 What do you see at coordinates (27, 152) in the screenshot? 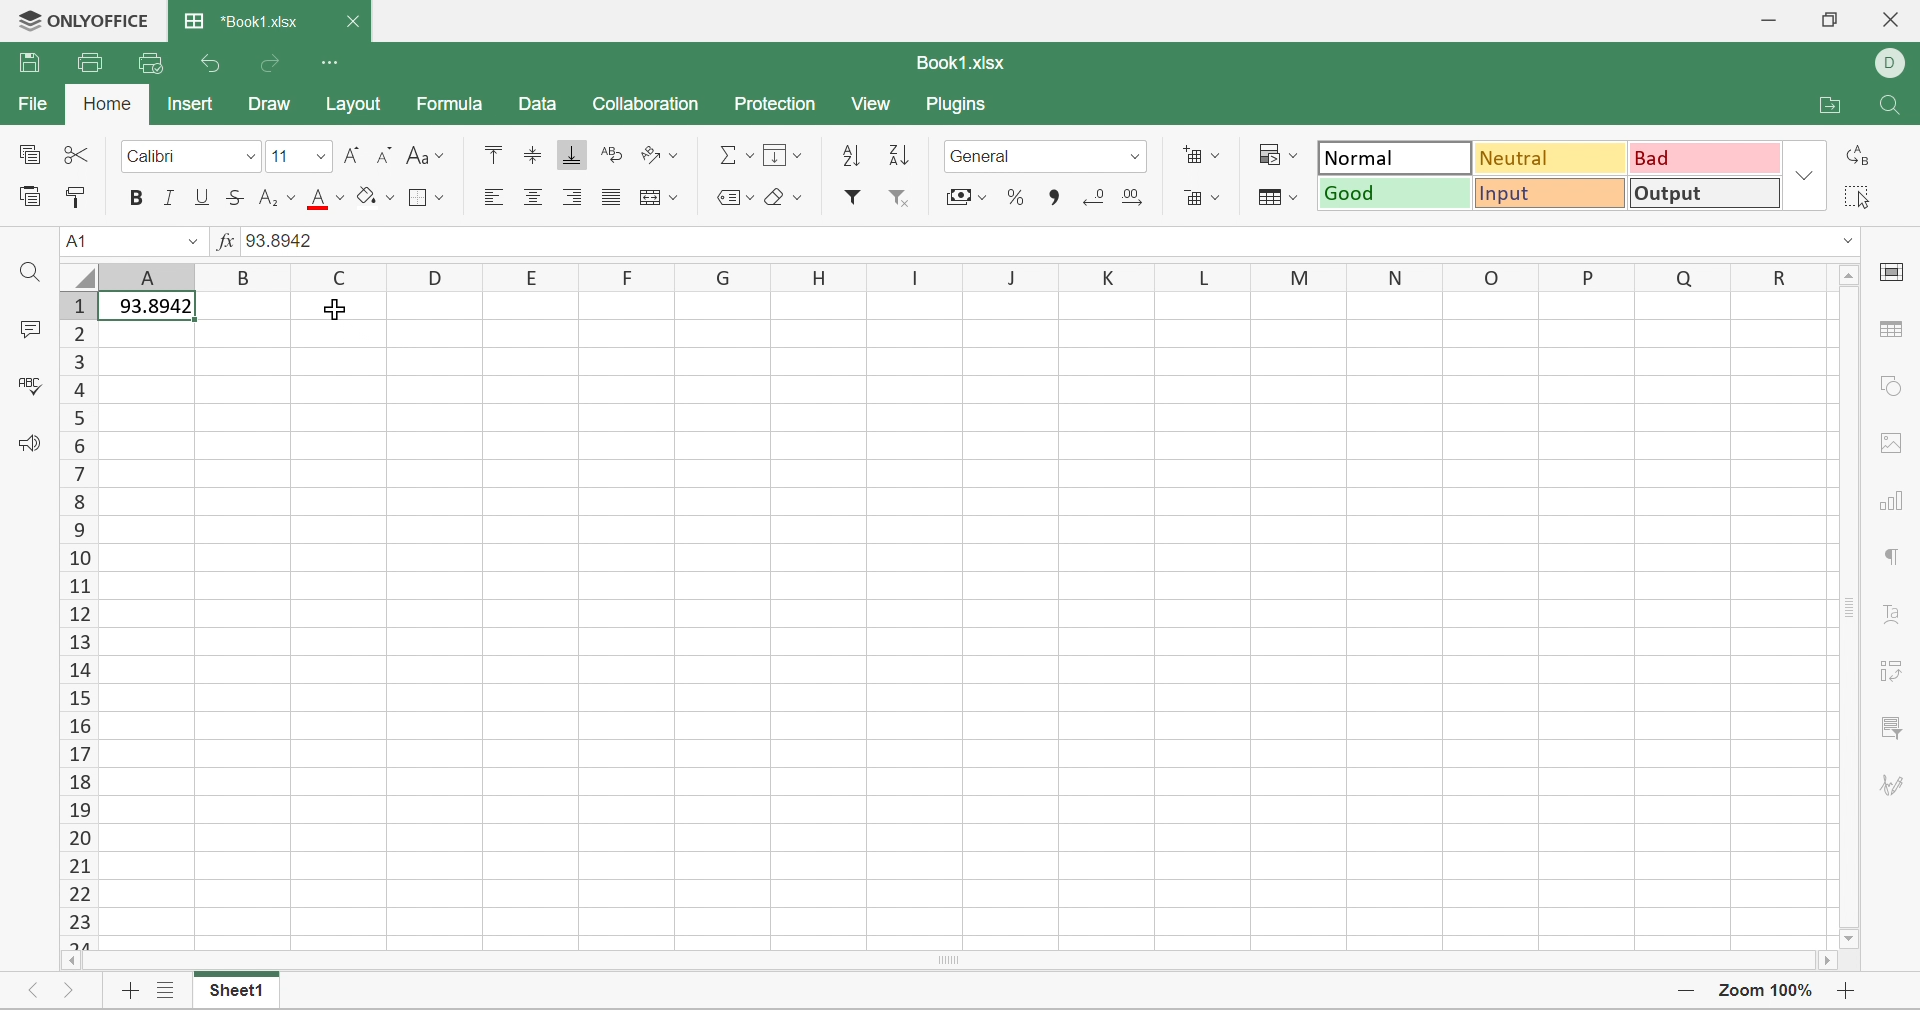
I see `Copy` at bounding box center [27, 152].